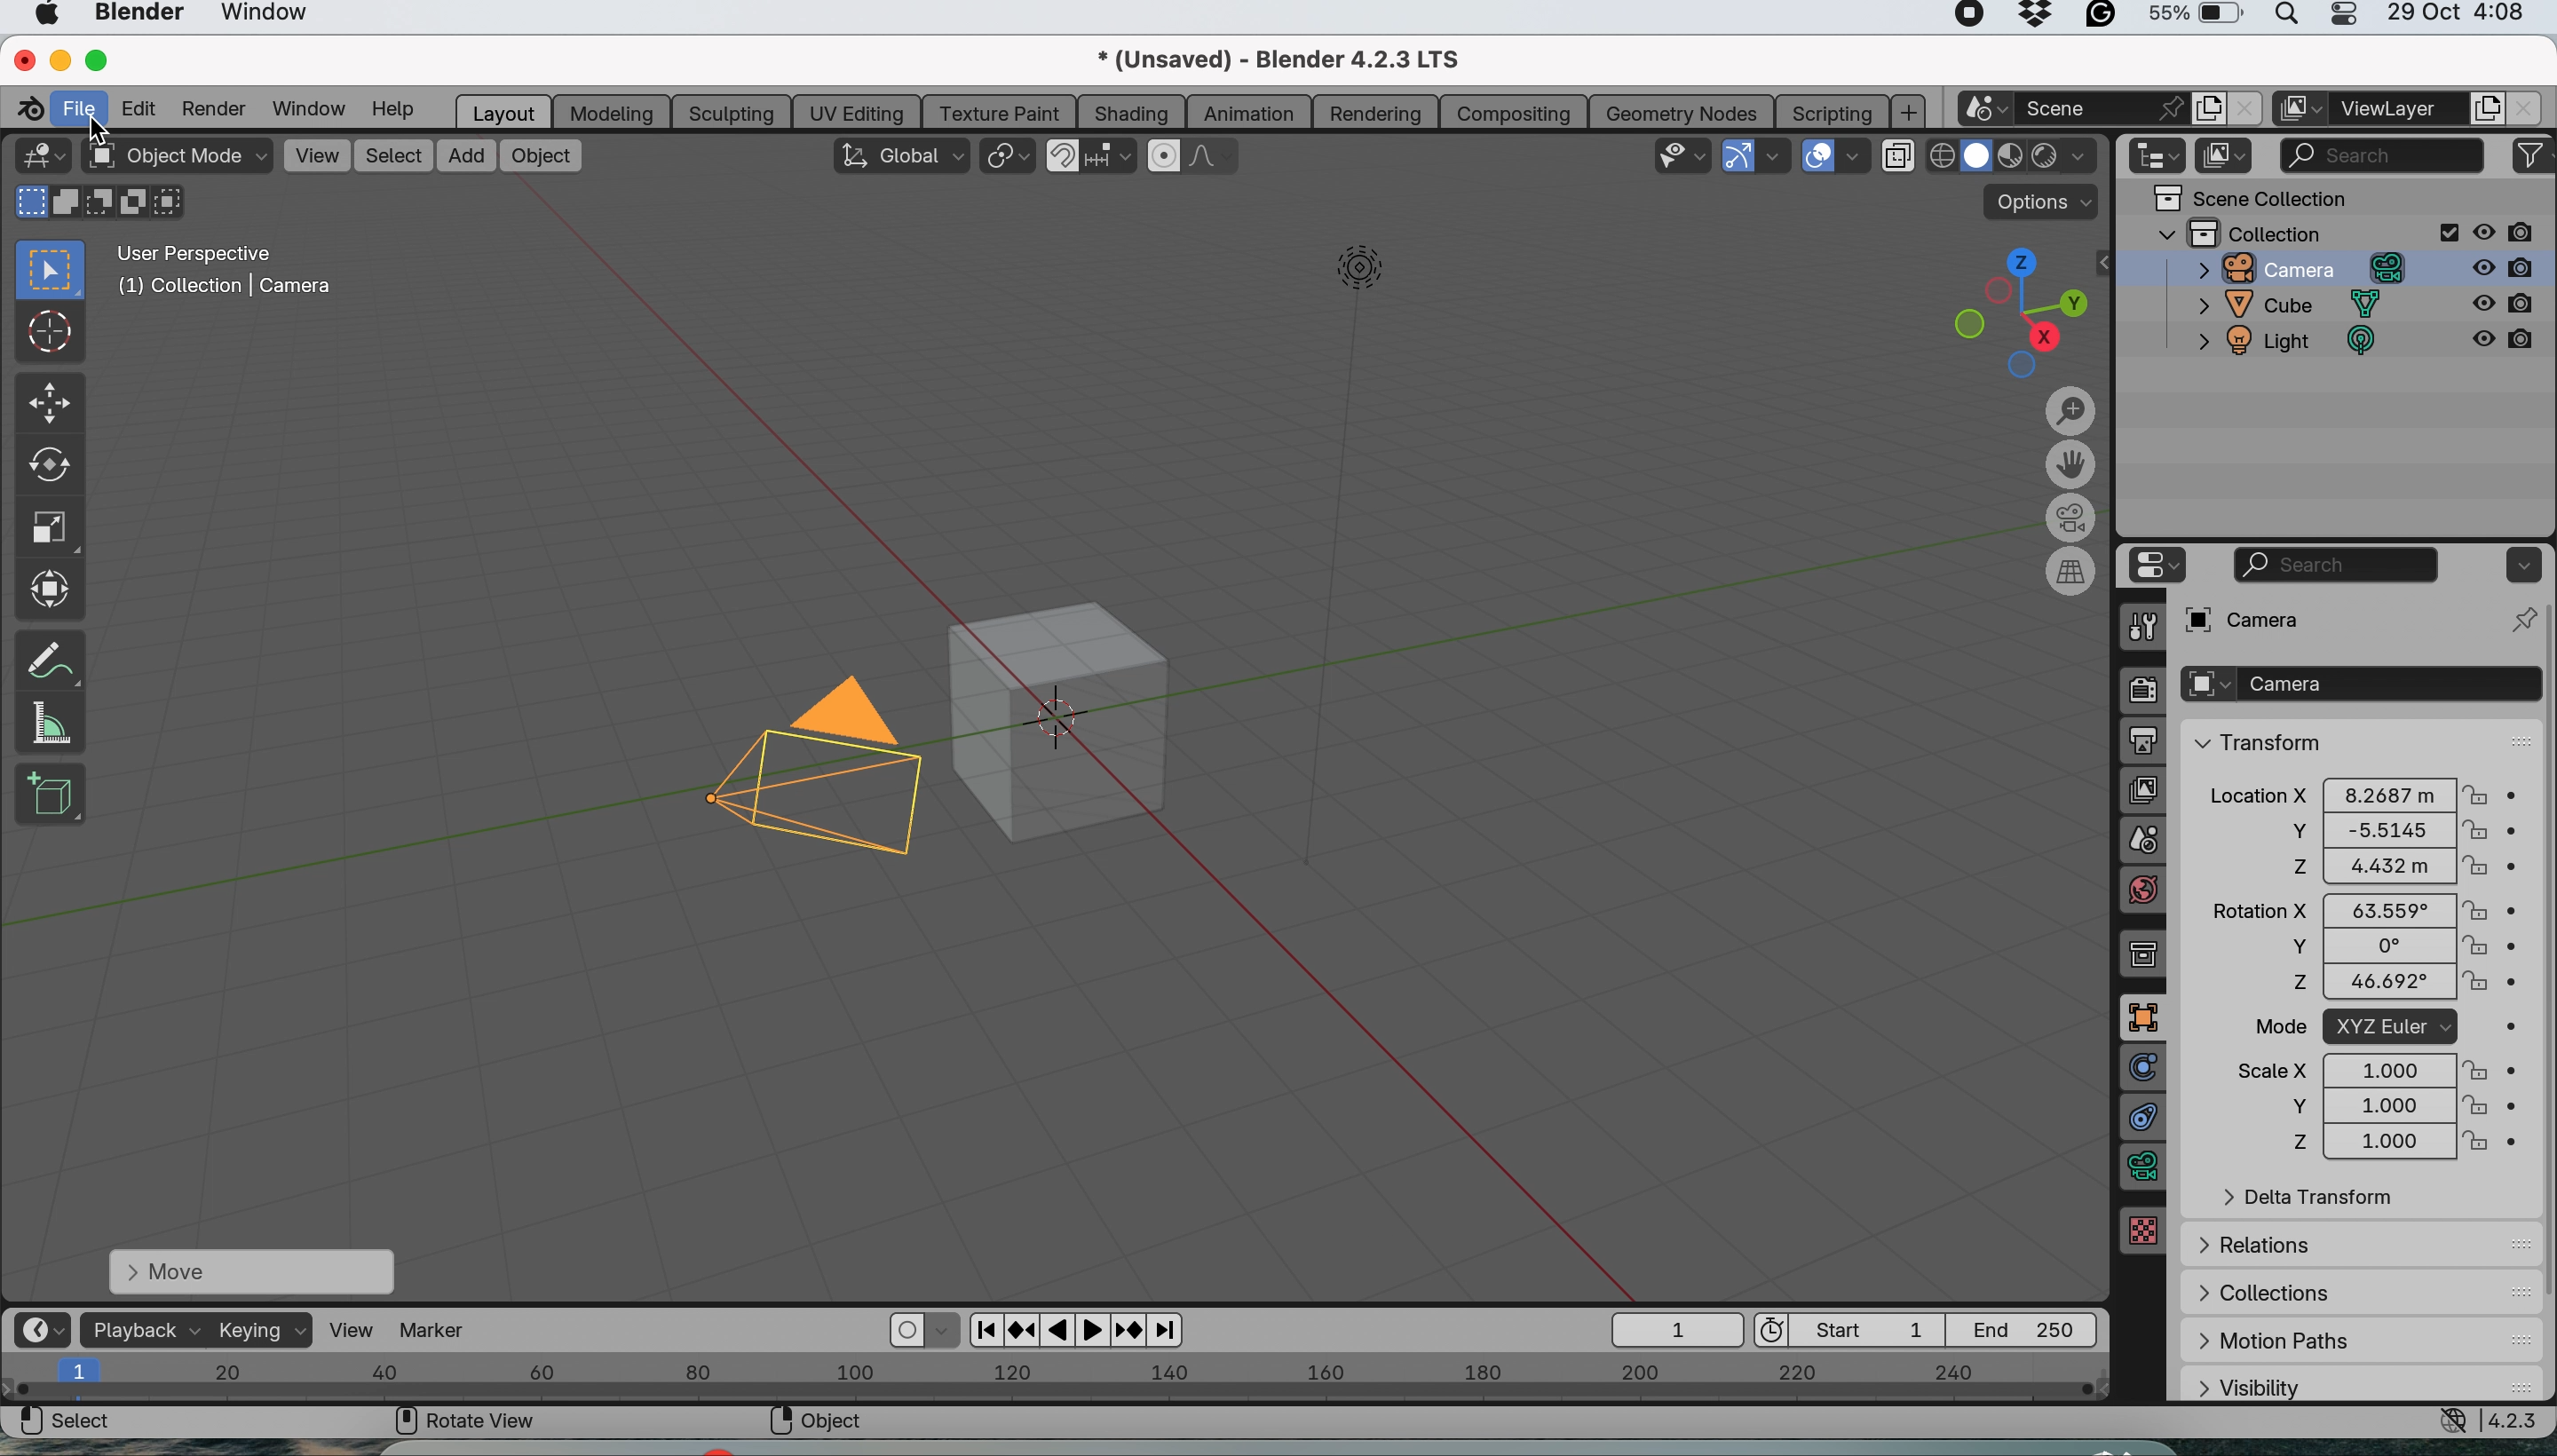  What do you see at coordinates (1829, 111) in the screenshot?
I see `scripting` at bounding box center [1829, 111].